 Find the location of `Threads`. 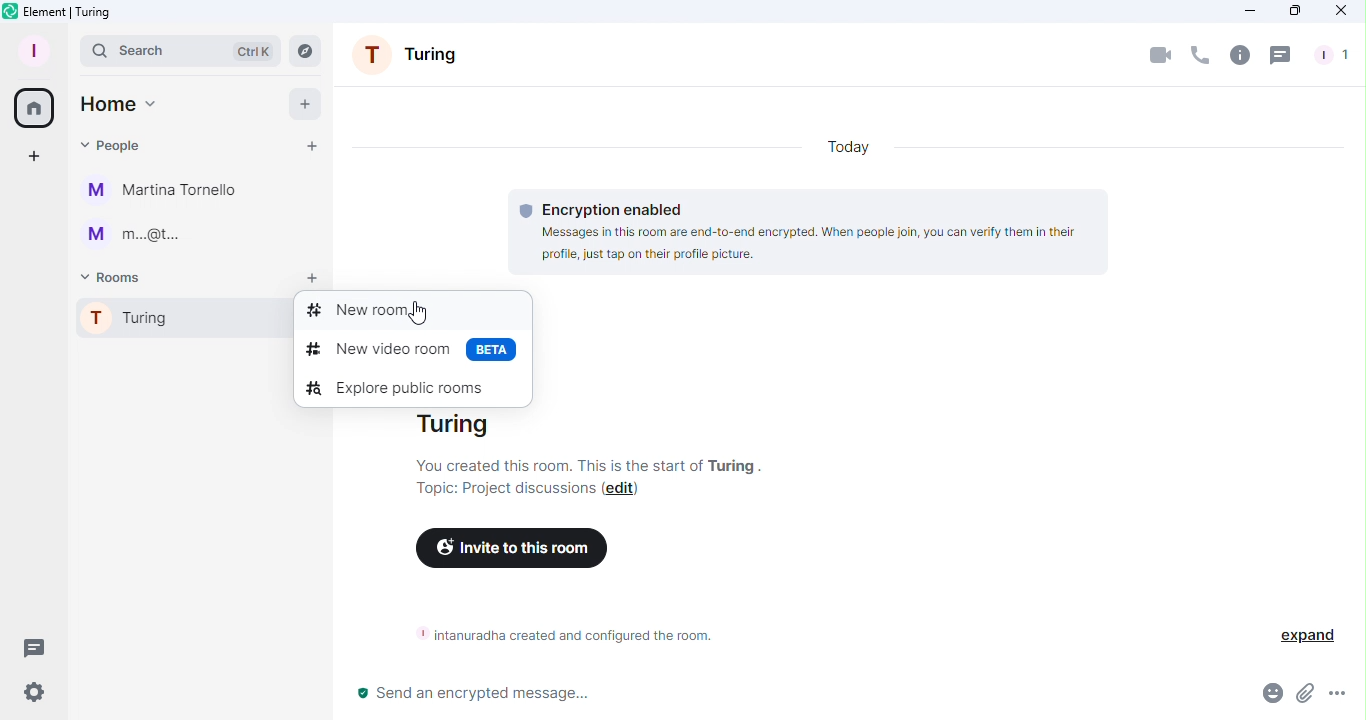

Threads is located at coordinates (30, 645).